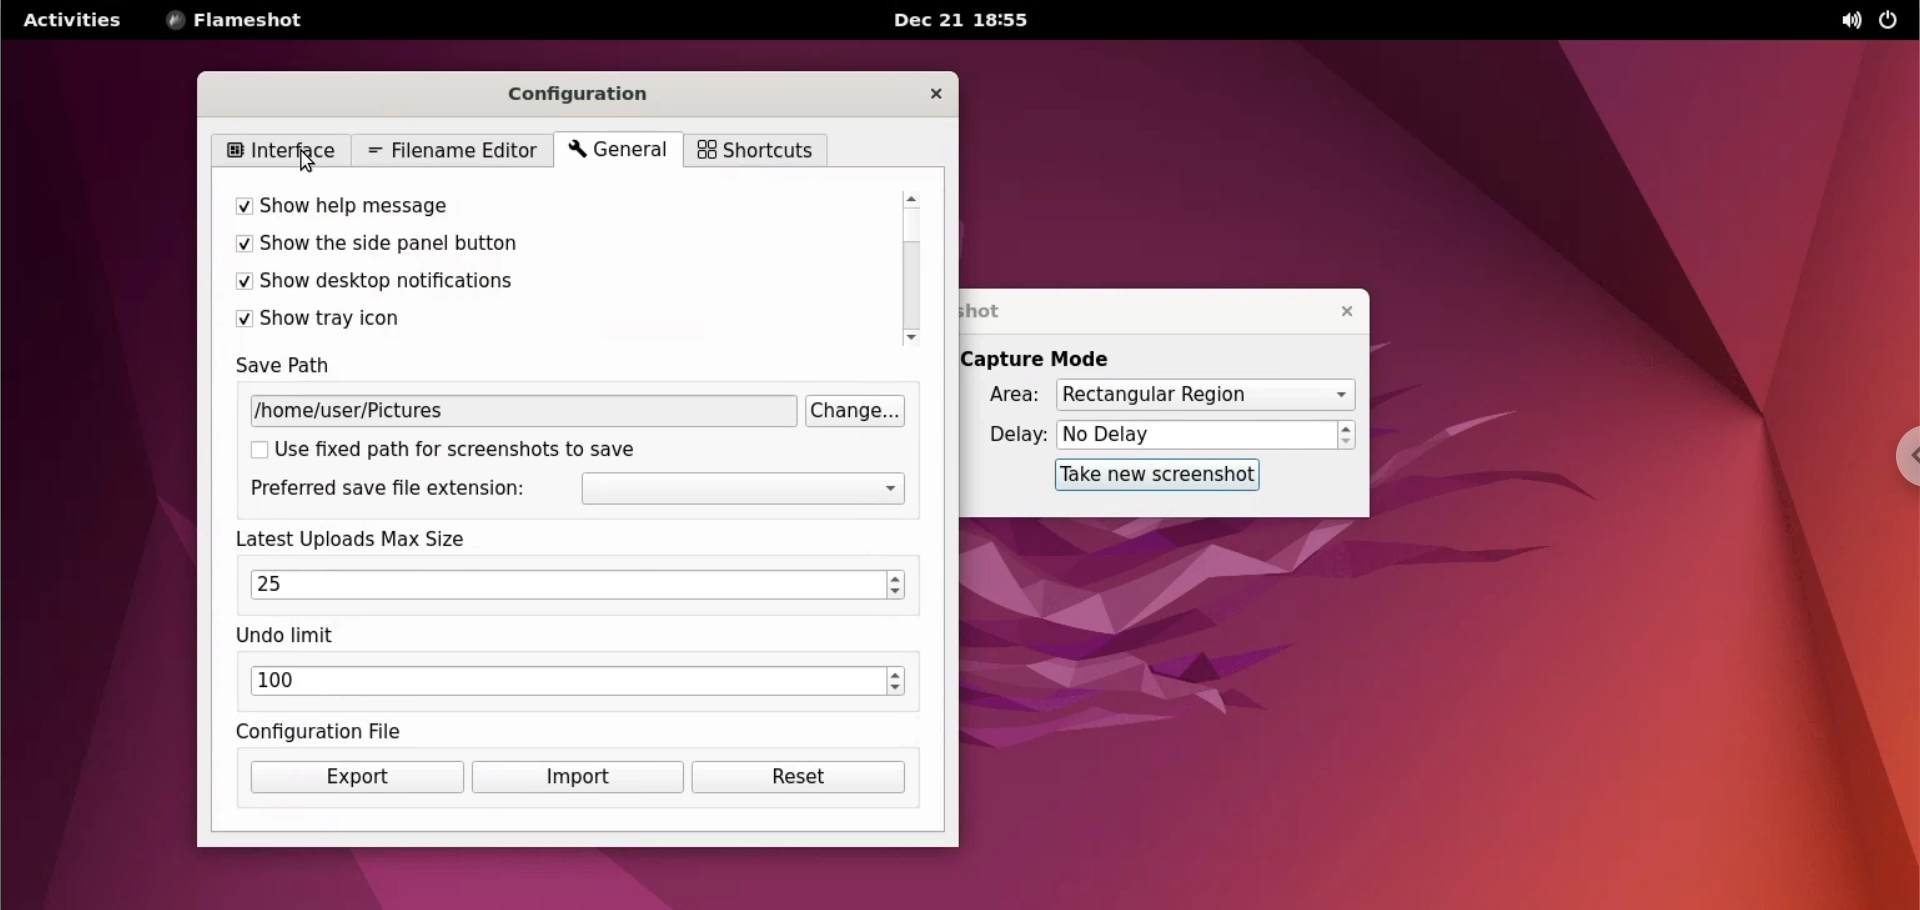  What do you see at coordinates (293, 636) in the screenshot?
I see `undo limit` at bounding box center [293, 636].